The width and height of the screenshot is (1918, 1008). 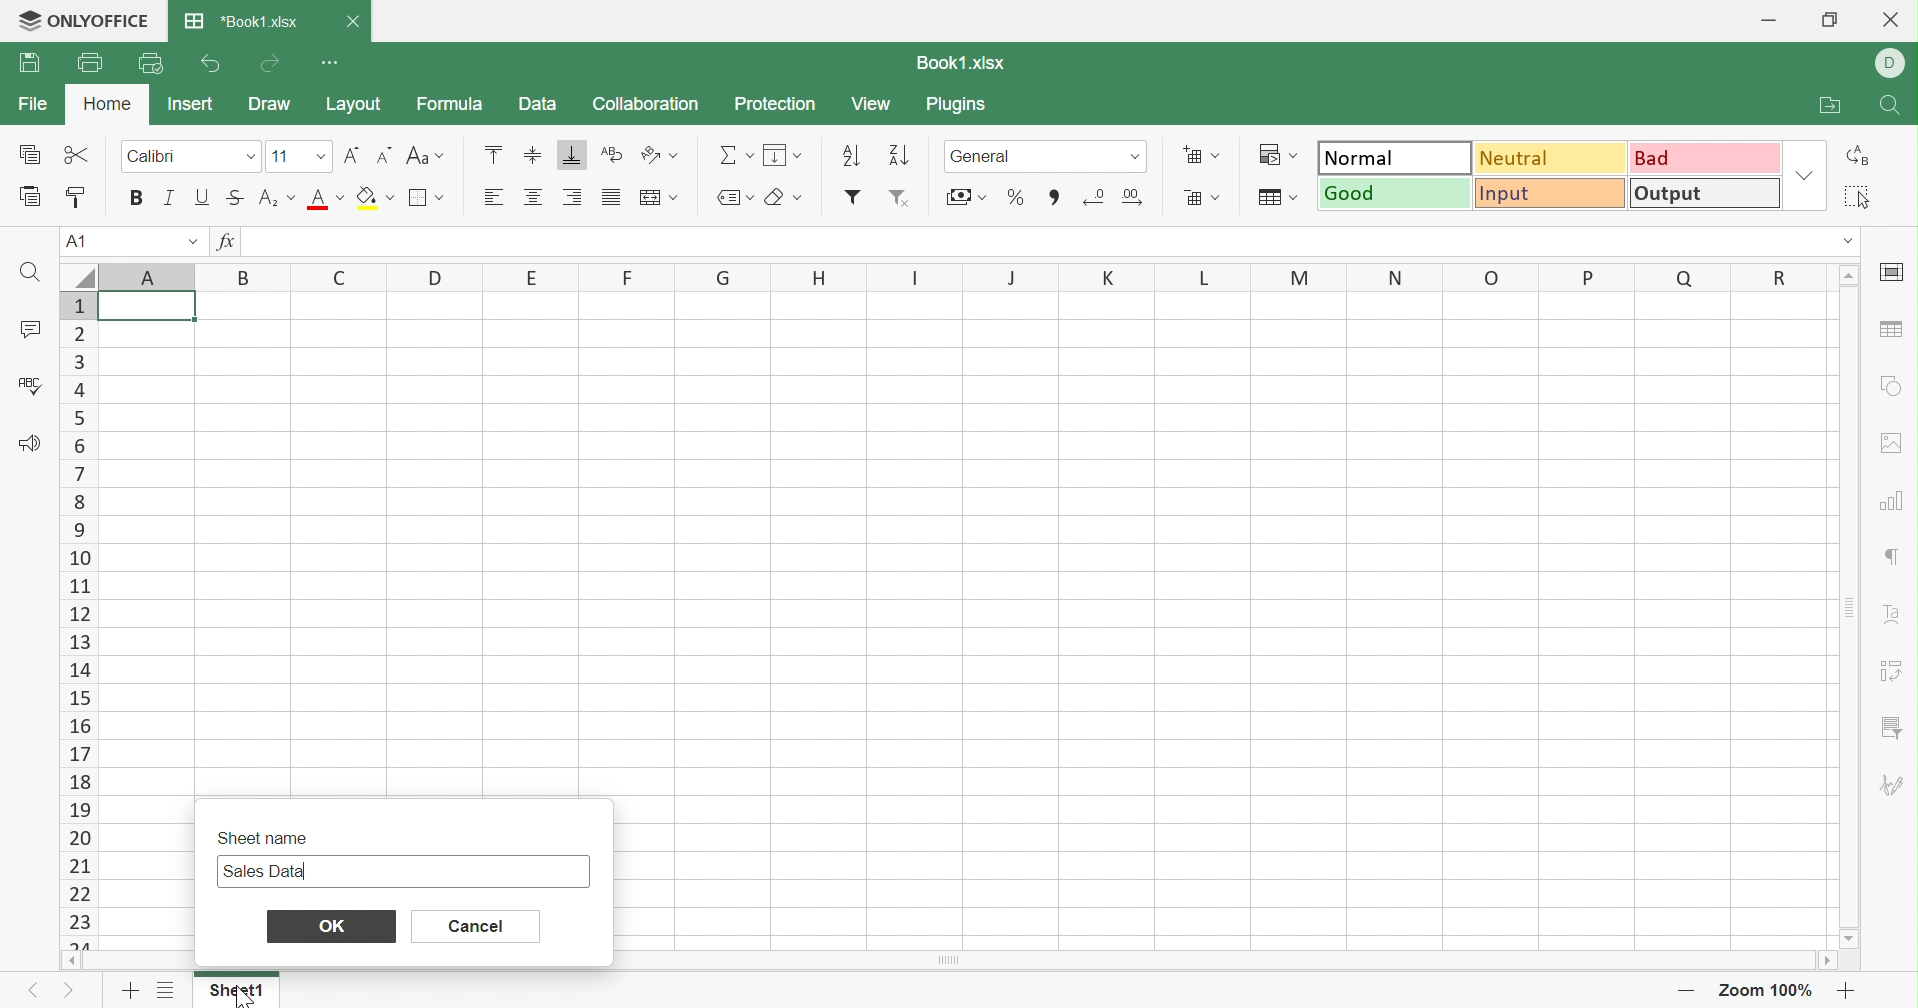 I want to click on Drop Down, so click(x=1805, y=177).